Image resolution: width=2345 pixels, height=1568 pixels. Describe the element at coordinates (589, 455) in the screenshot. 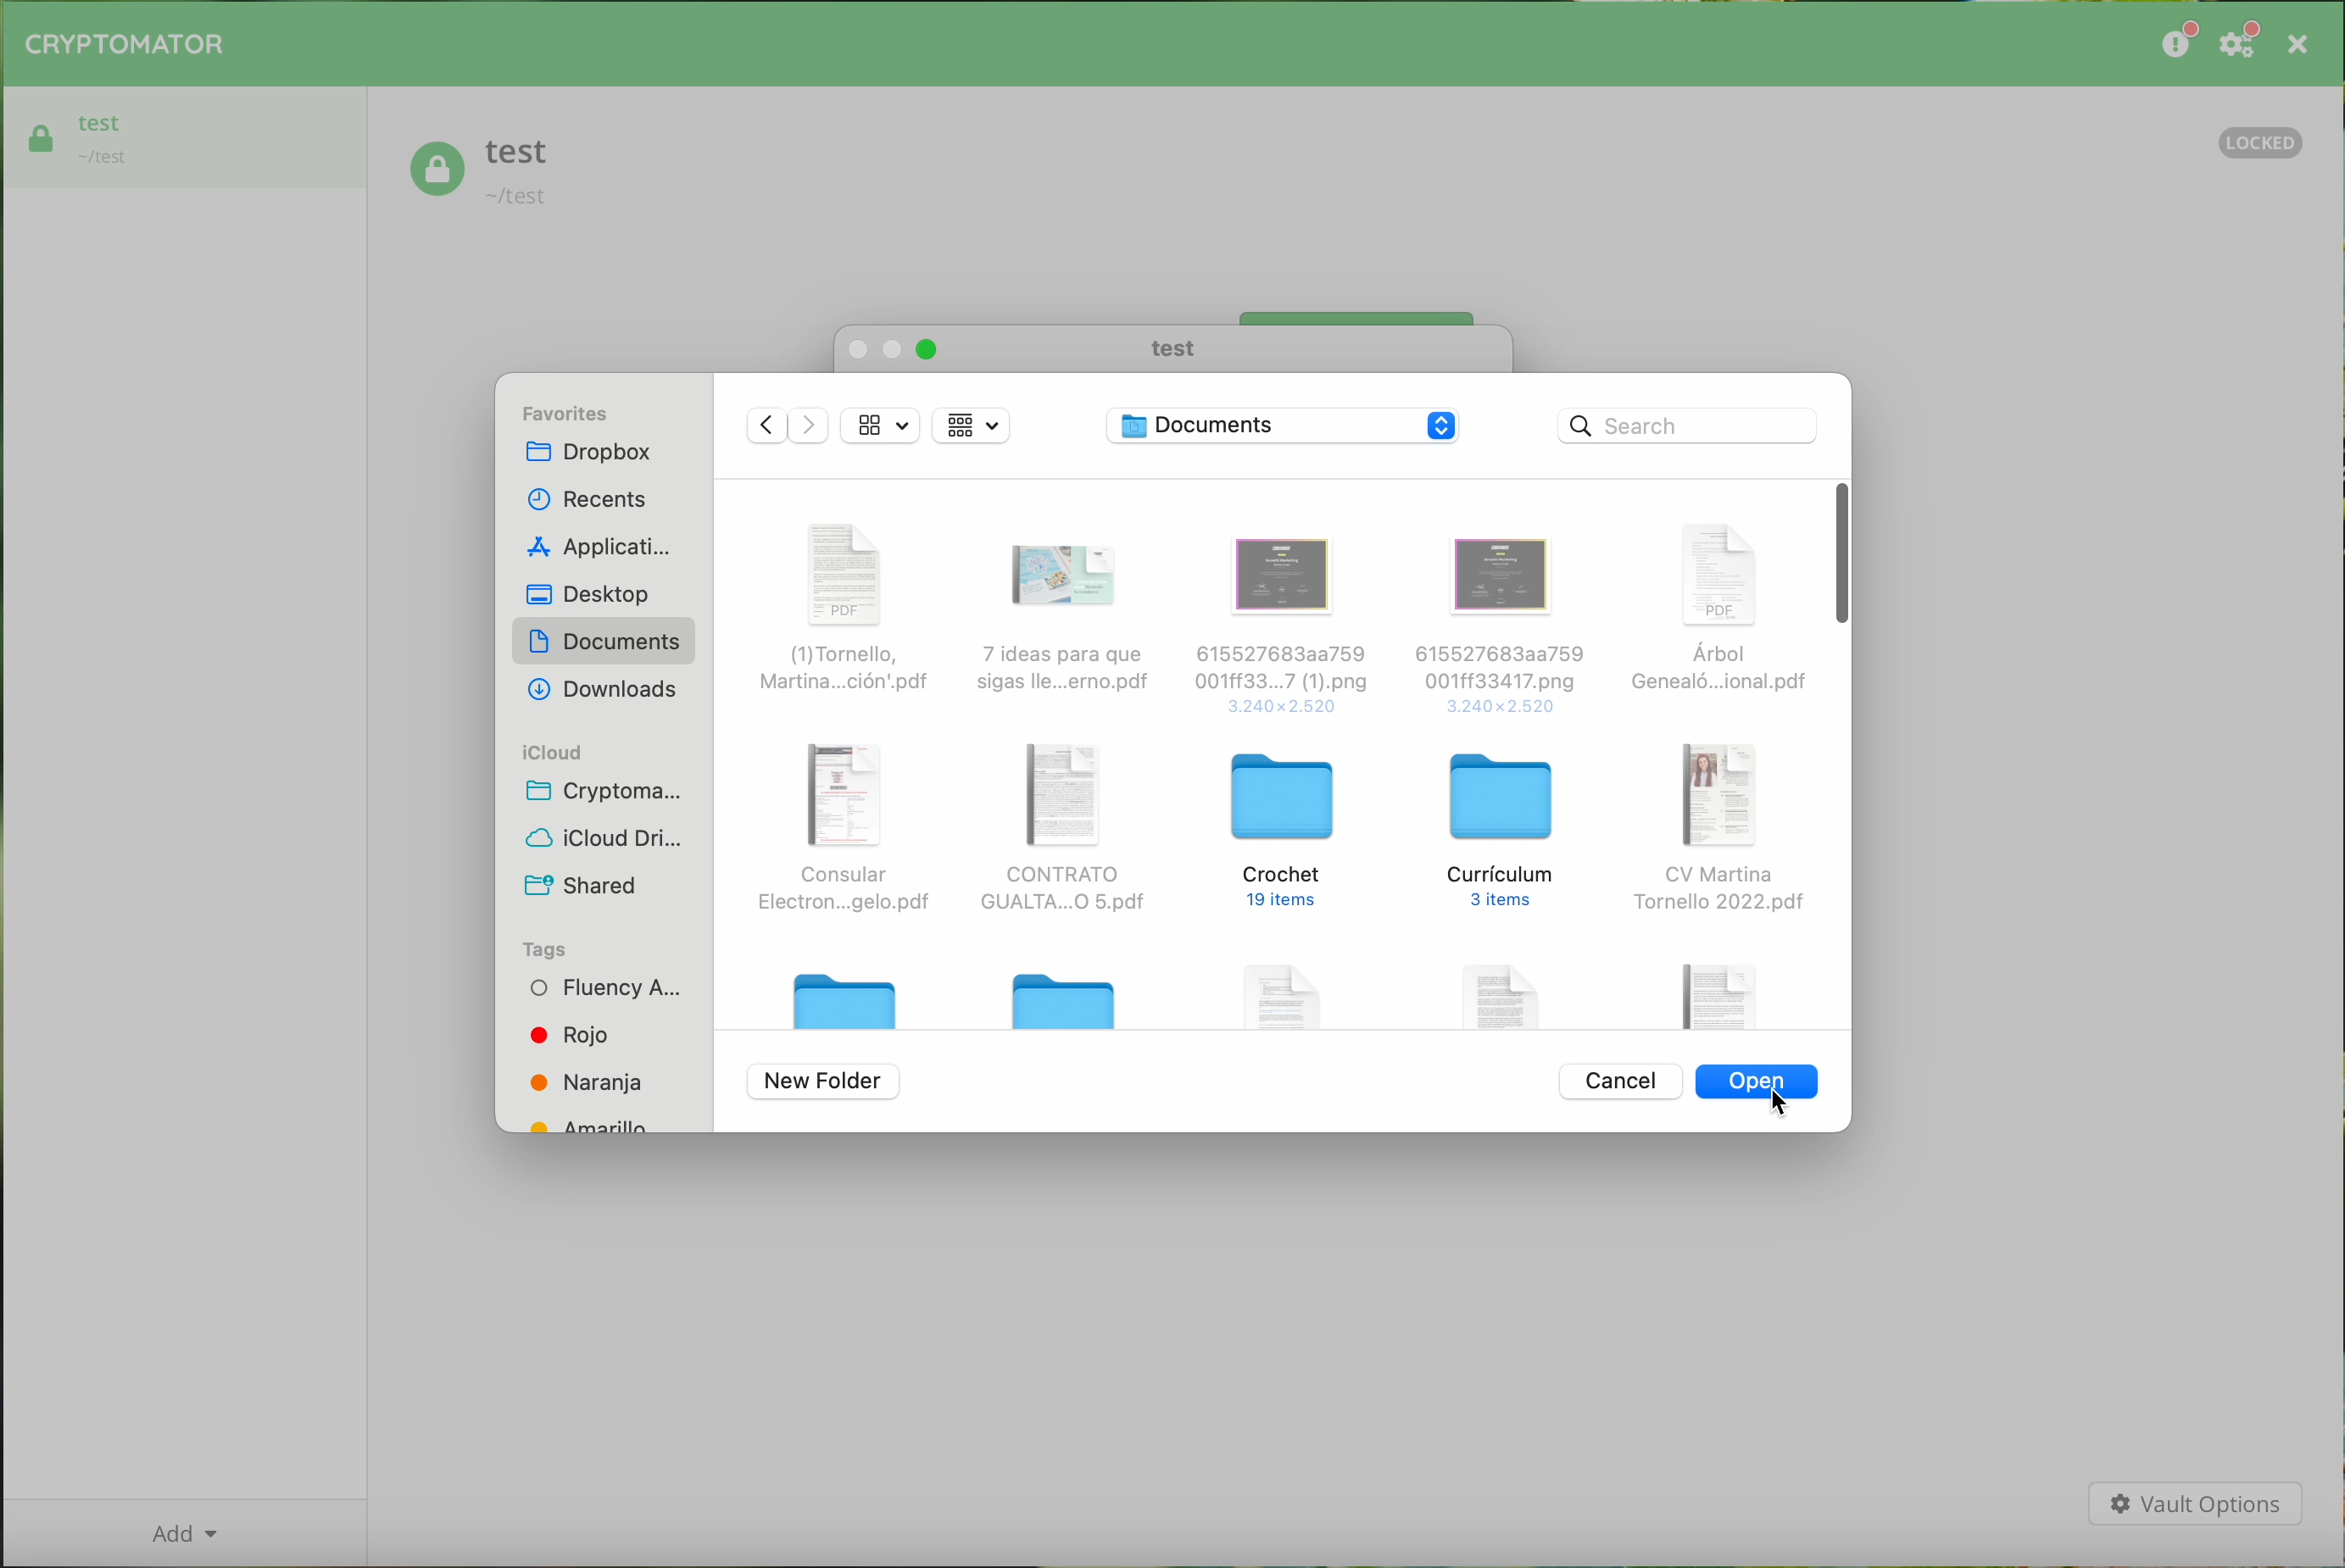

I see `dropbox` at that location.